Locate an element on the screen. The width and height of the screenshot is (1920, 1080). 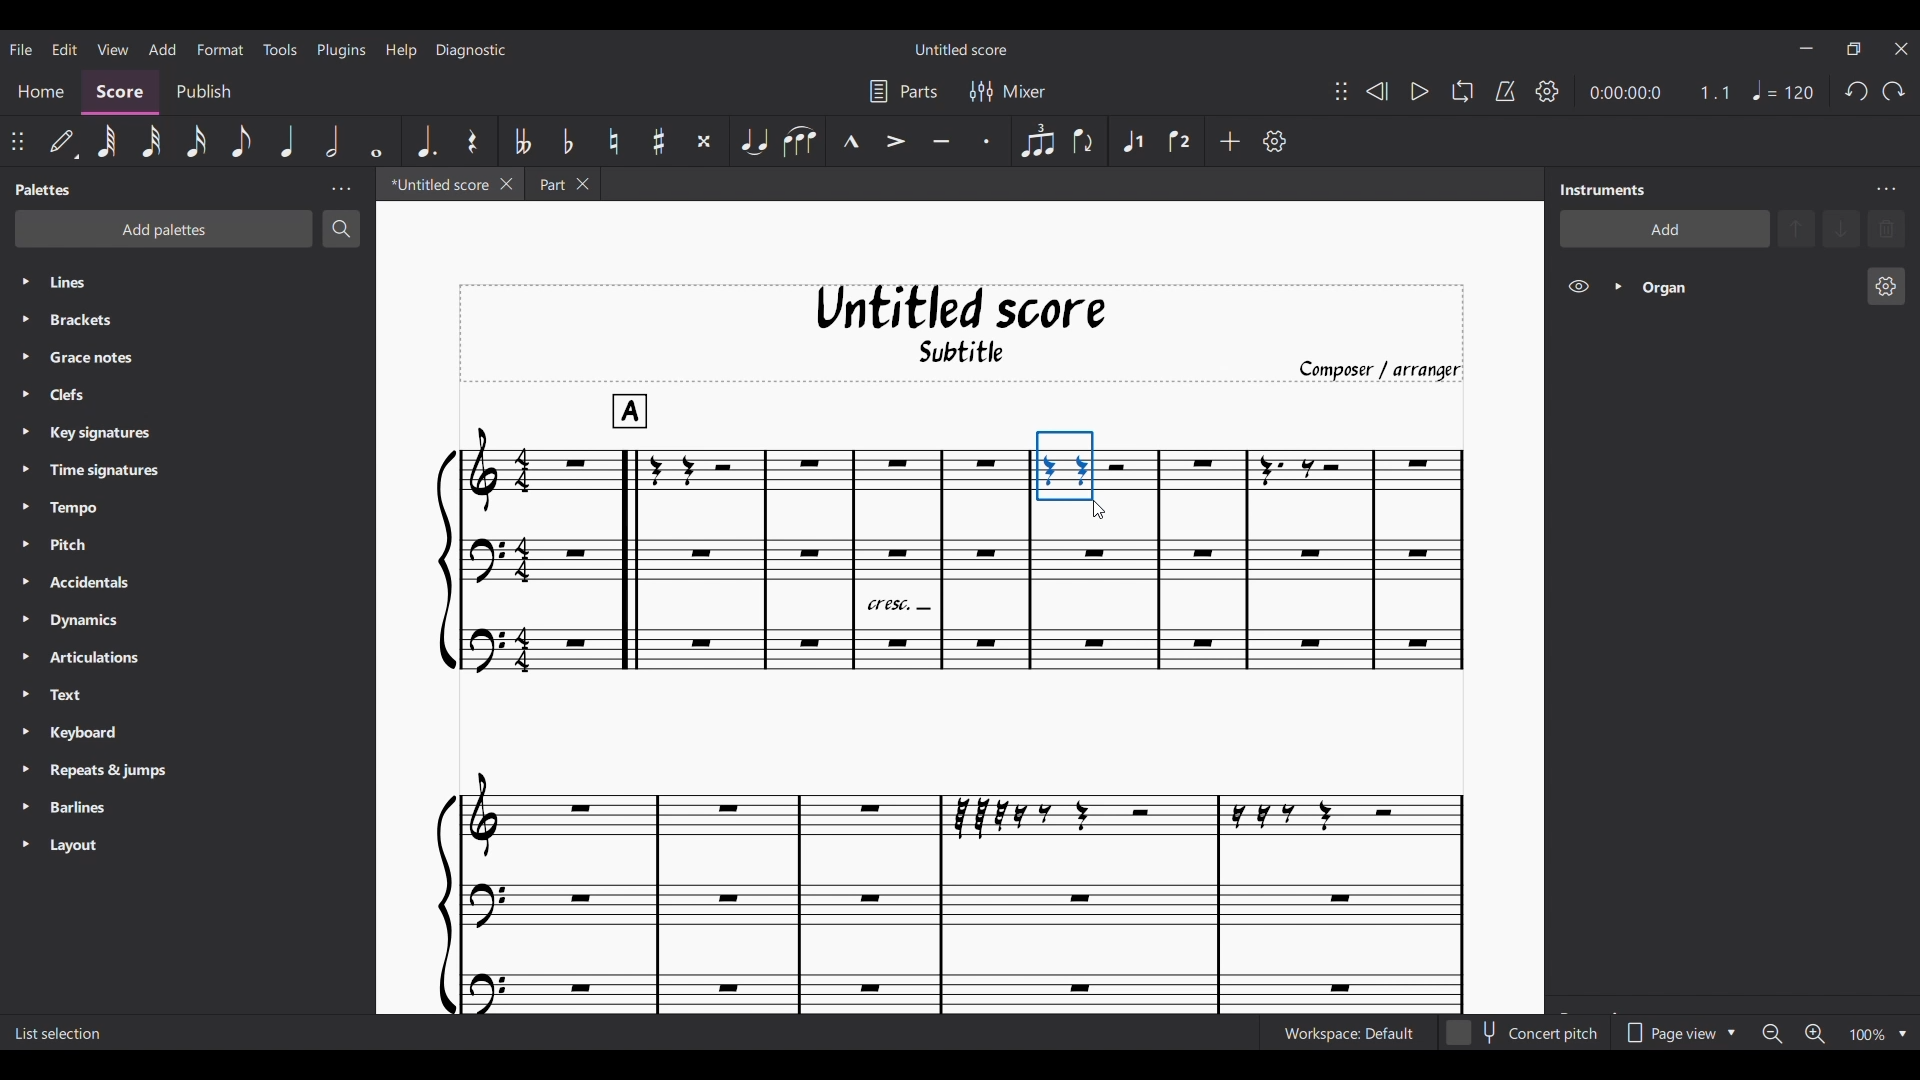
Search is located at coordinates (341, 228).